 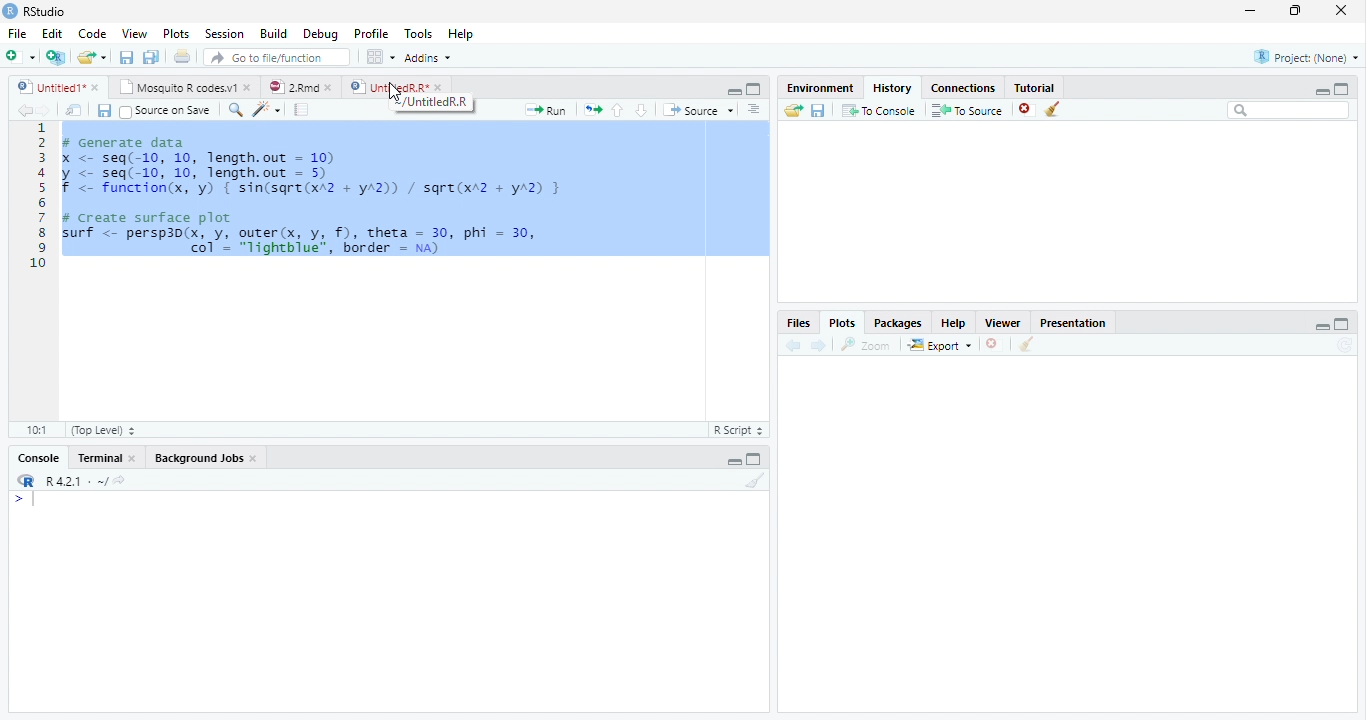 What do you see at coordinates (103, 110) in the screenshot?
I see `Save current document` at bounding box center [103, 110].